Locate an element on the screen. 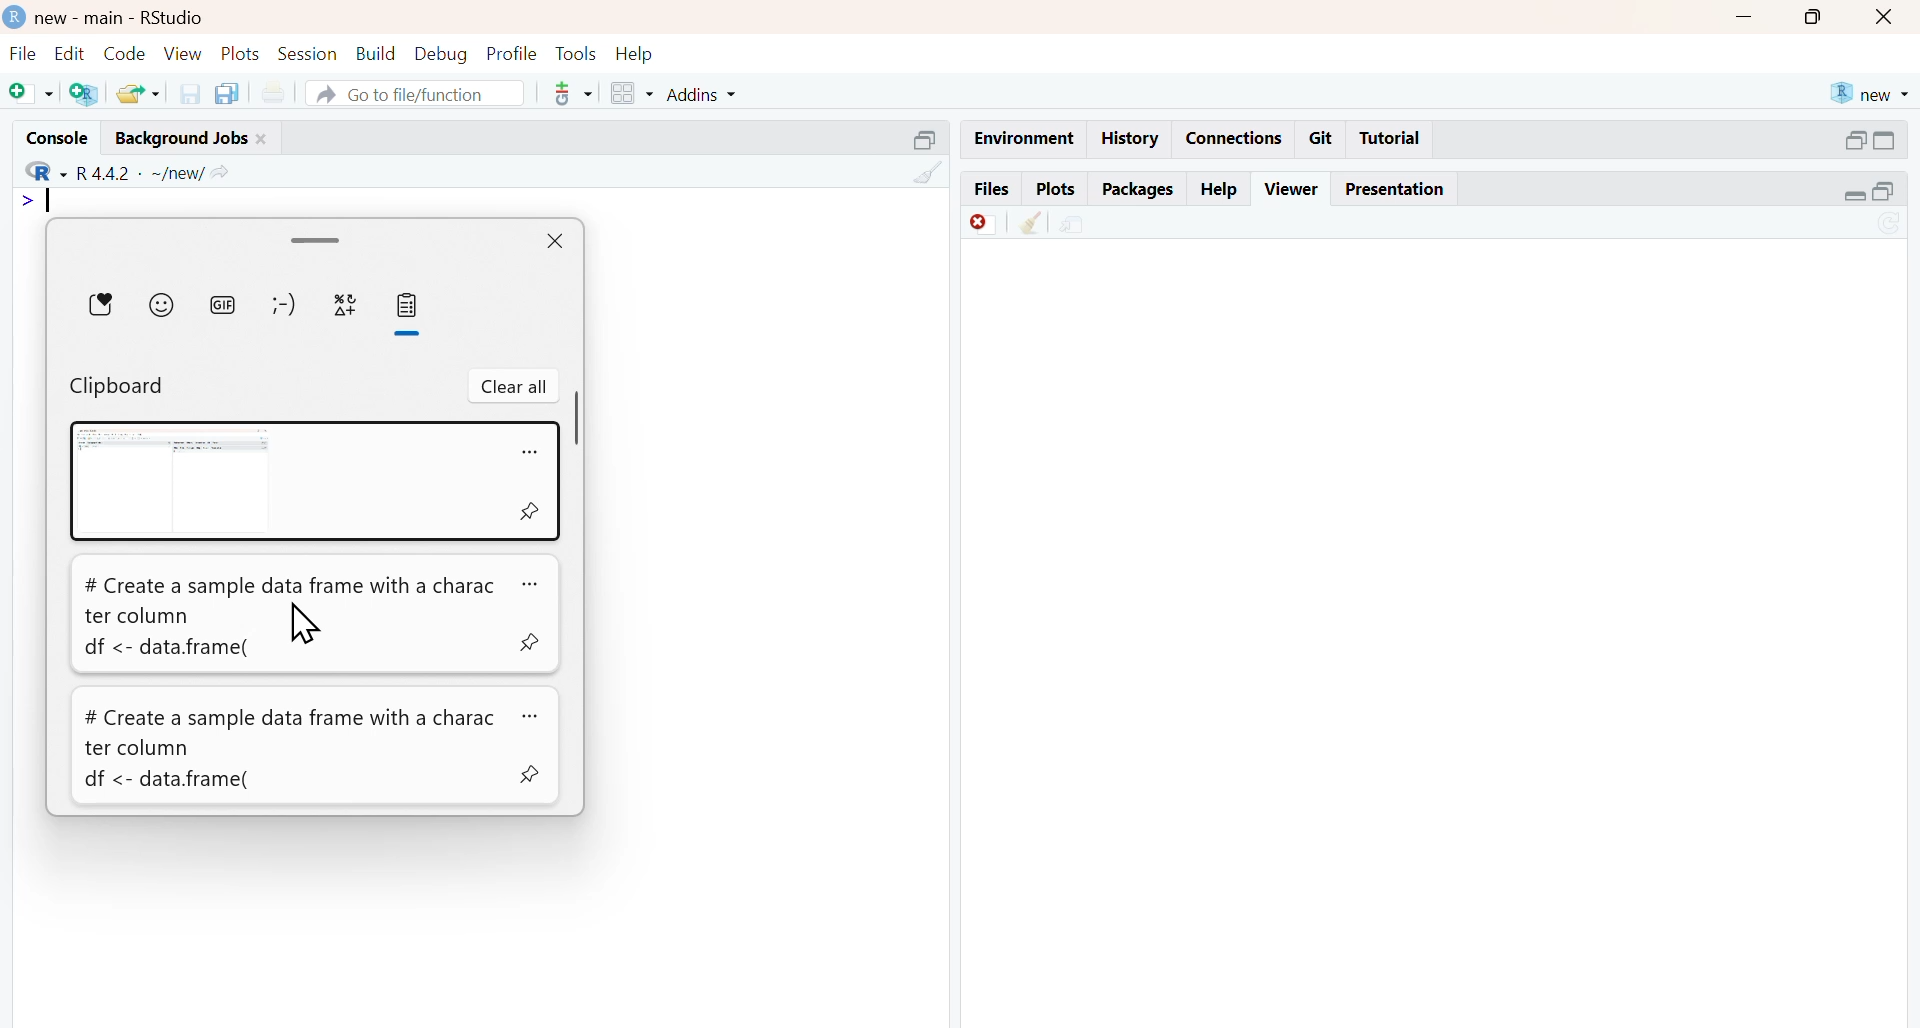 The image size is (1920, 1028). expand/collapse is located at coordinates (1886, 140).